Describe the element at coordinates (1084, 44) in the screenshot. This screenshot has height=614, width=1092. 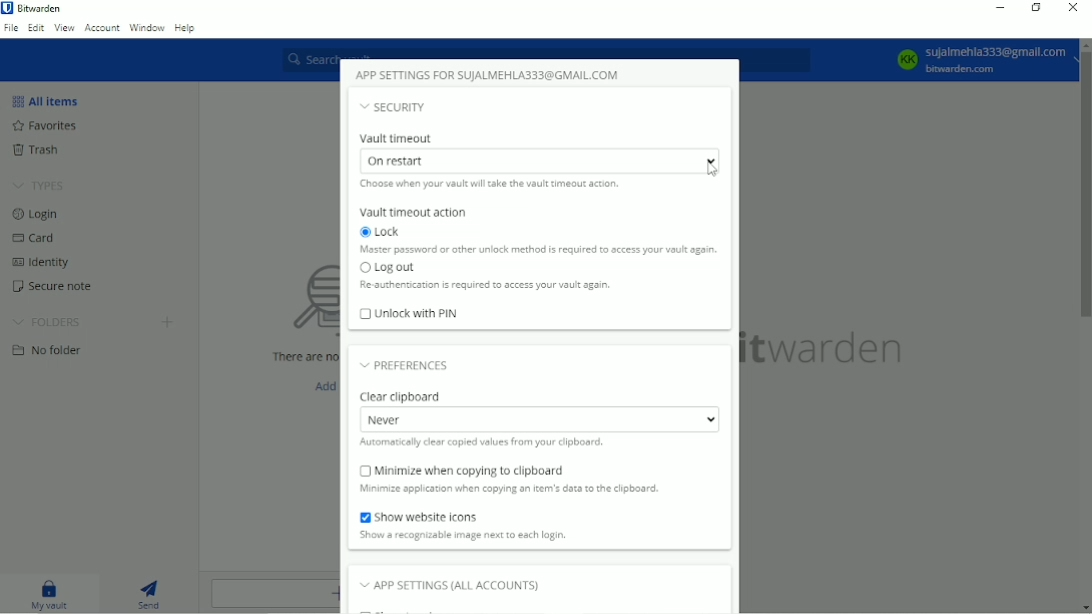
I see `scroll up` at that location.